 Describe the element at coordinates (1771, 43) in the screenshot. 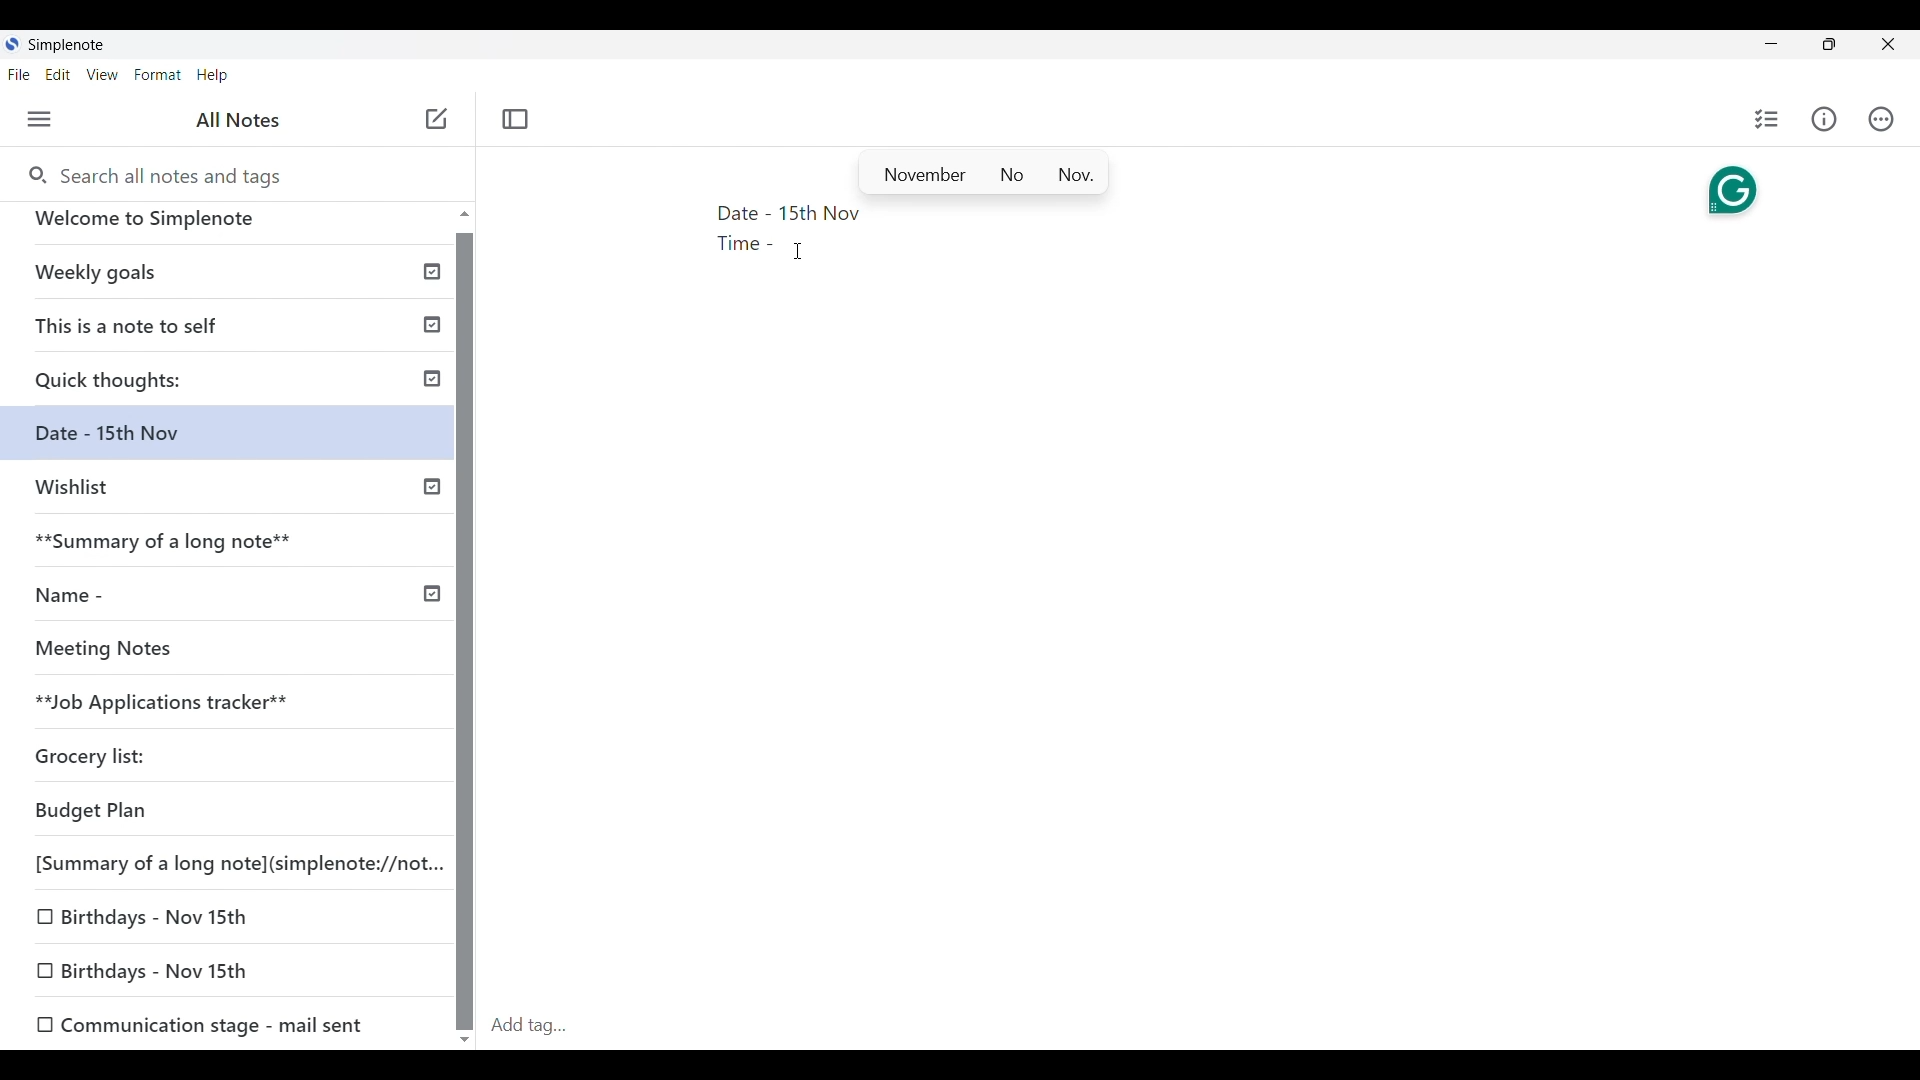

I see `Minimize` at that location.